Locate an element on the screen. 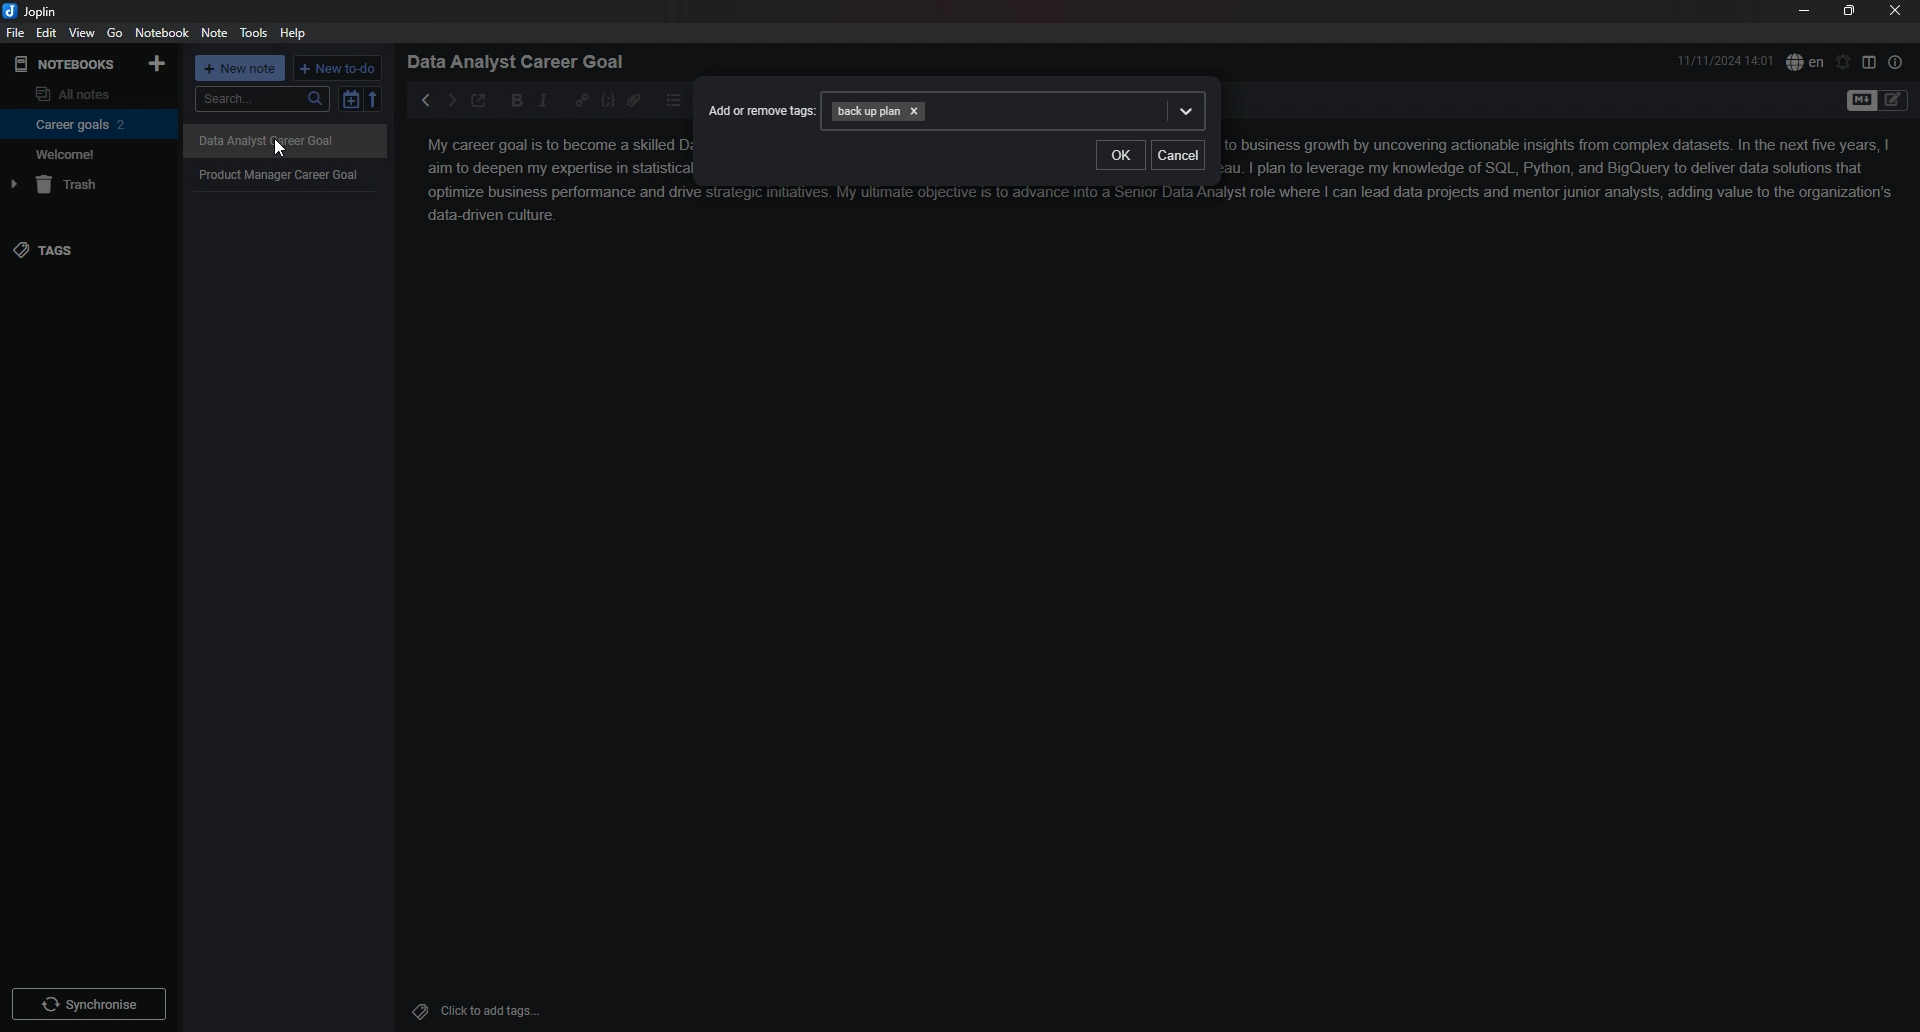 This screenshot has height=1032, width=1920. note is located at coordinates (216, 32).